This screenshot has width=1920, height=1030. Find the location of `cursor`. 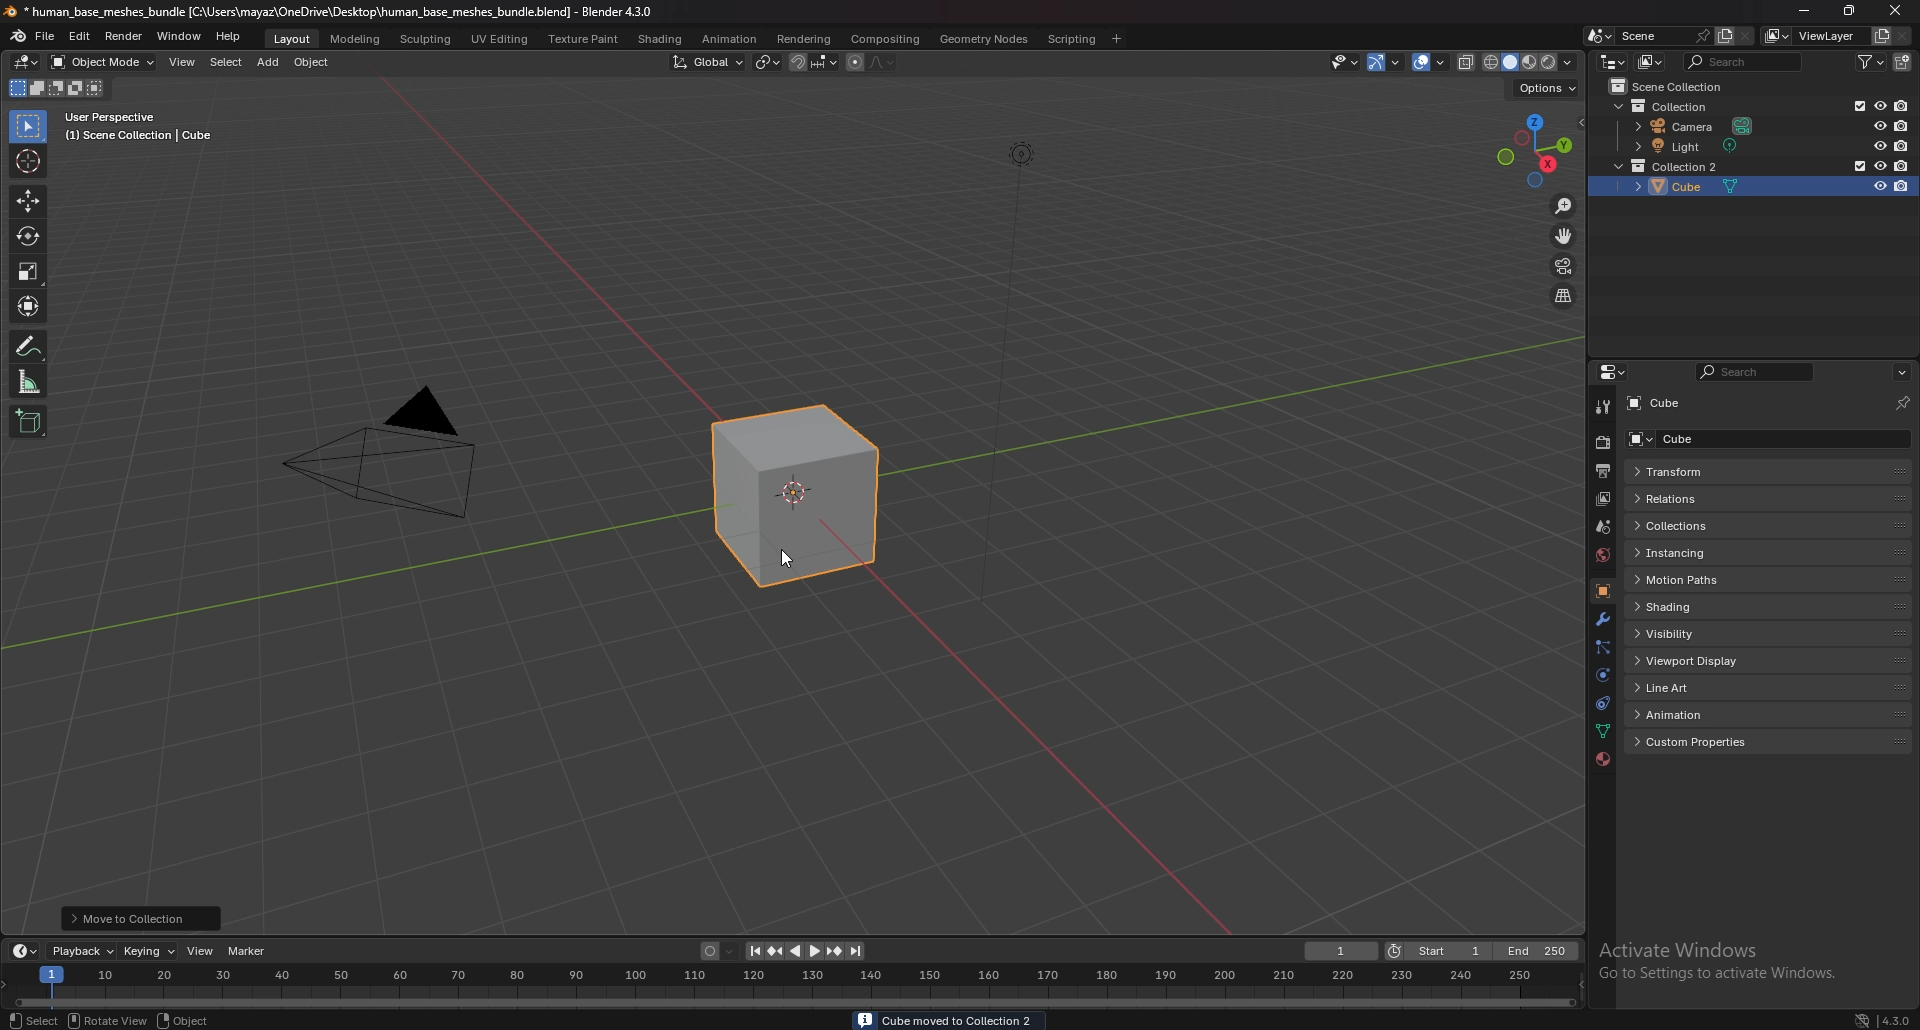

cursor is located at coordinates (784, 558).